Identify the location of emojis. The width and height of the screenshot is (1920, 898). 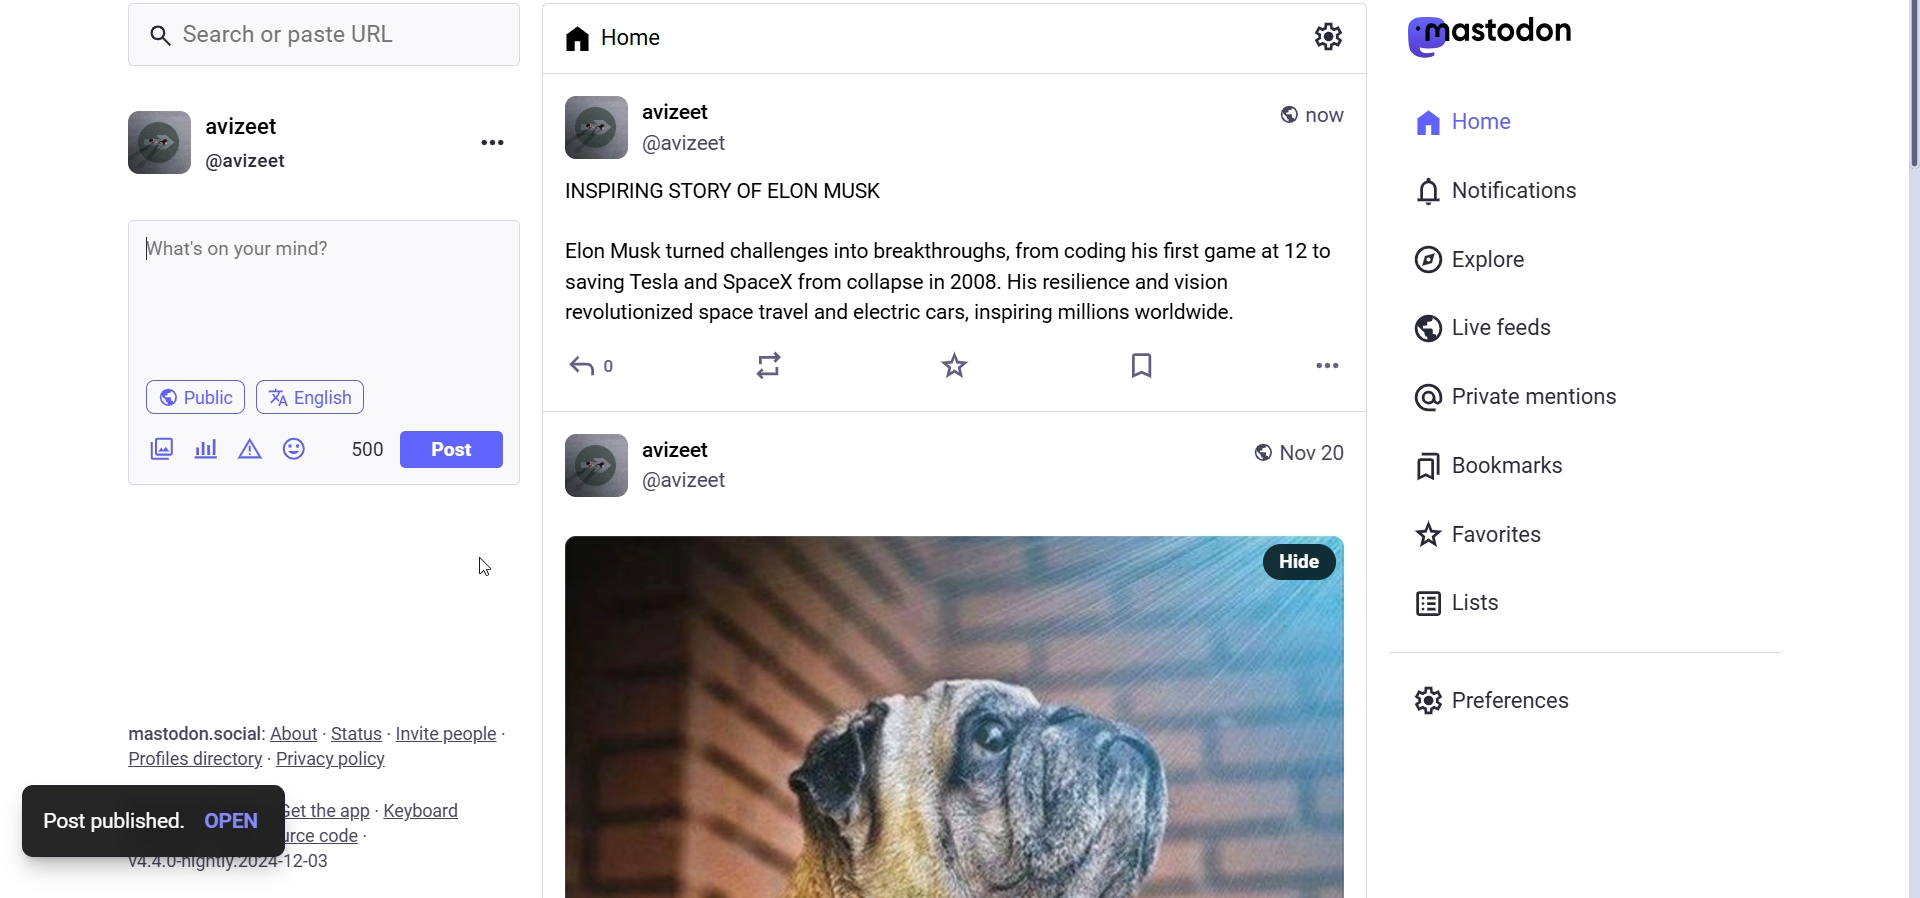
(305, 448).